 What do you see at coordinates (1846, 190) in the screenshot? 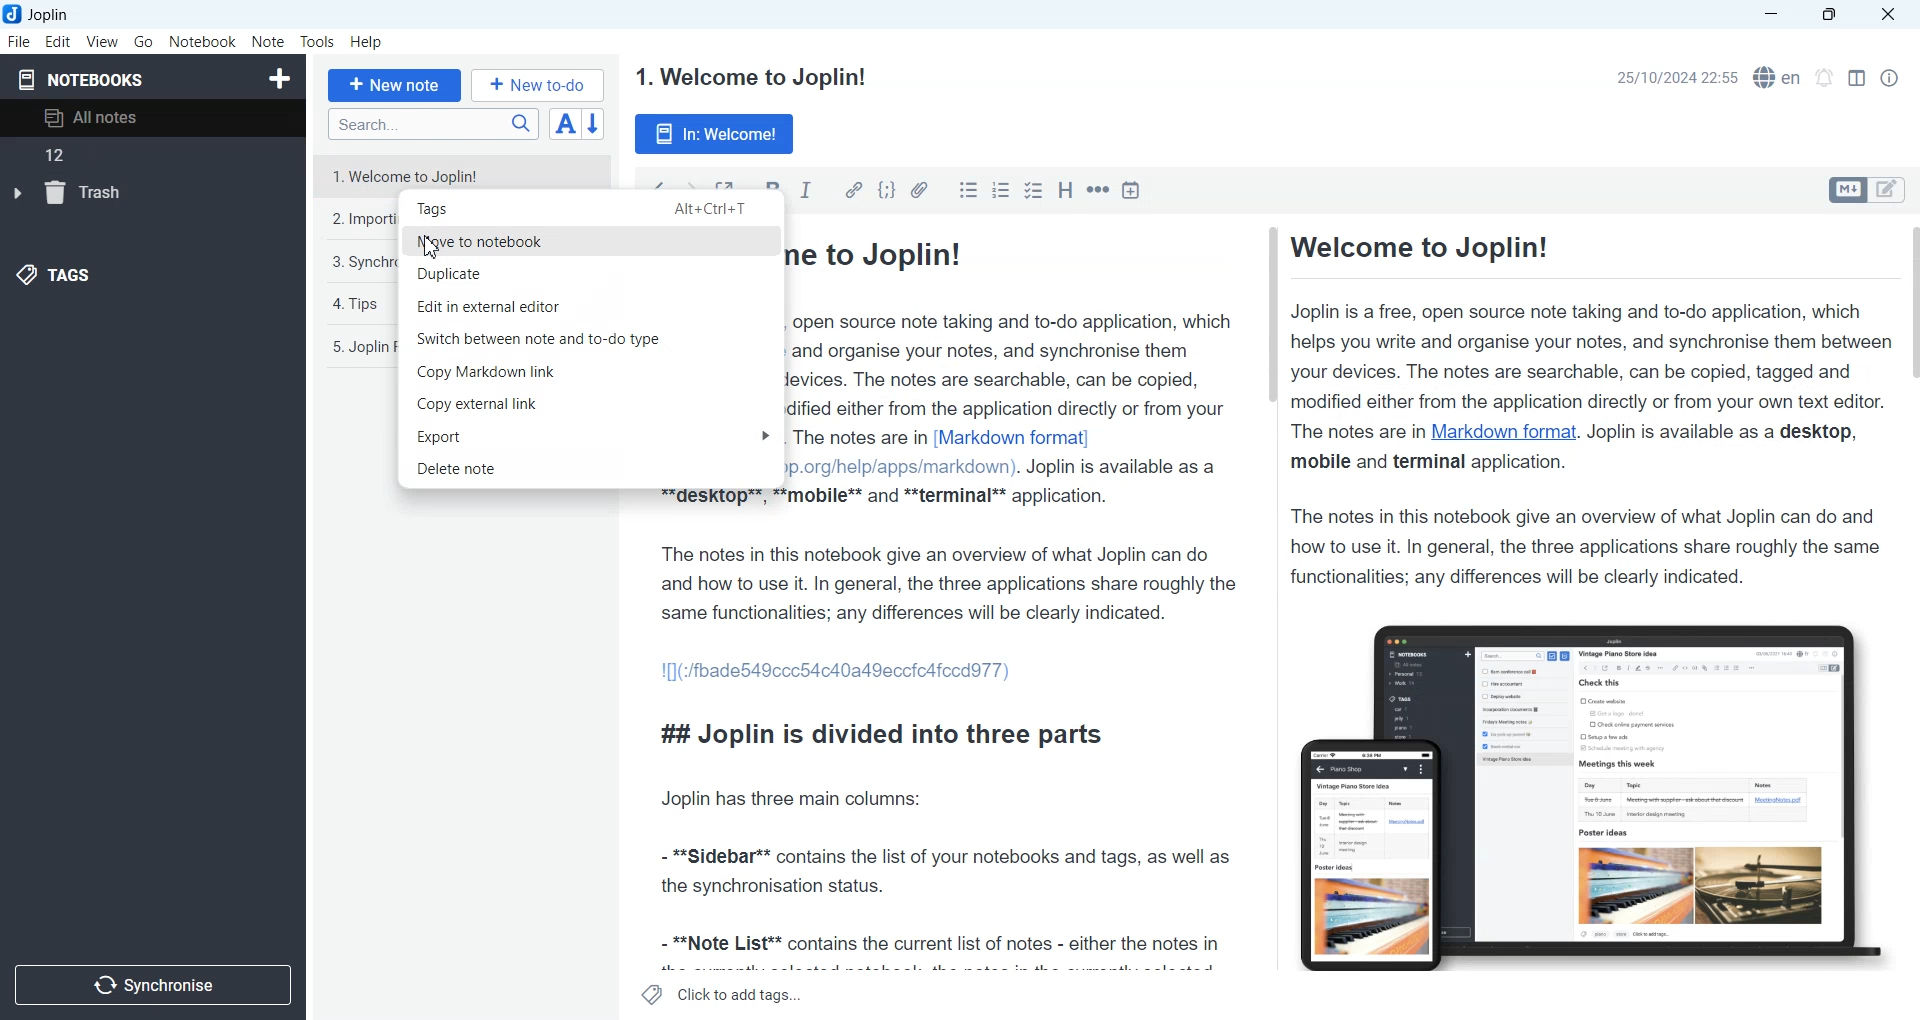
I see `Toggle editors` at bounding box center [1846, 190].